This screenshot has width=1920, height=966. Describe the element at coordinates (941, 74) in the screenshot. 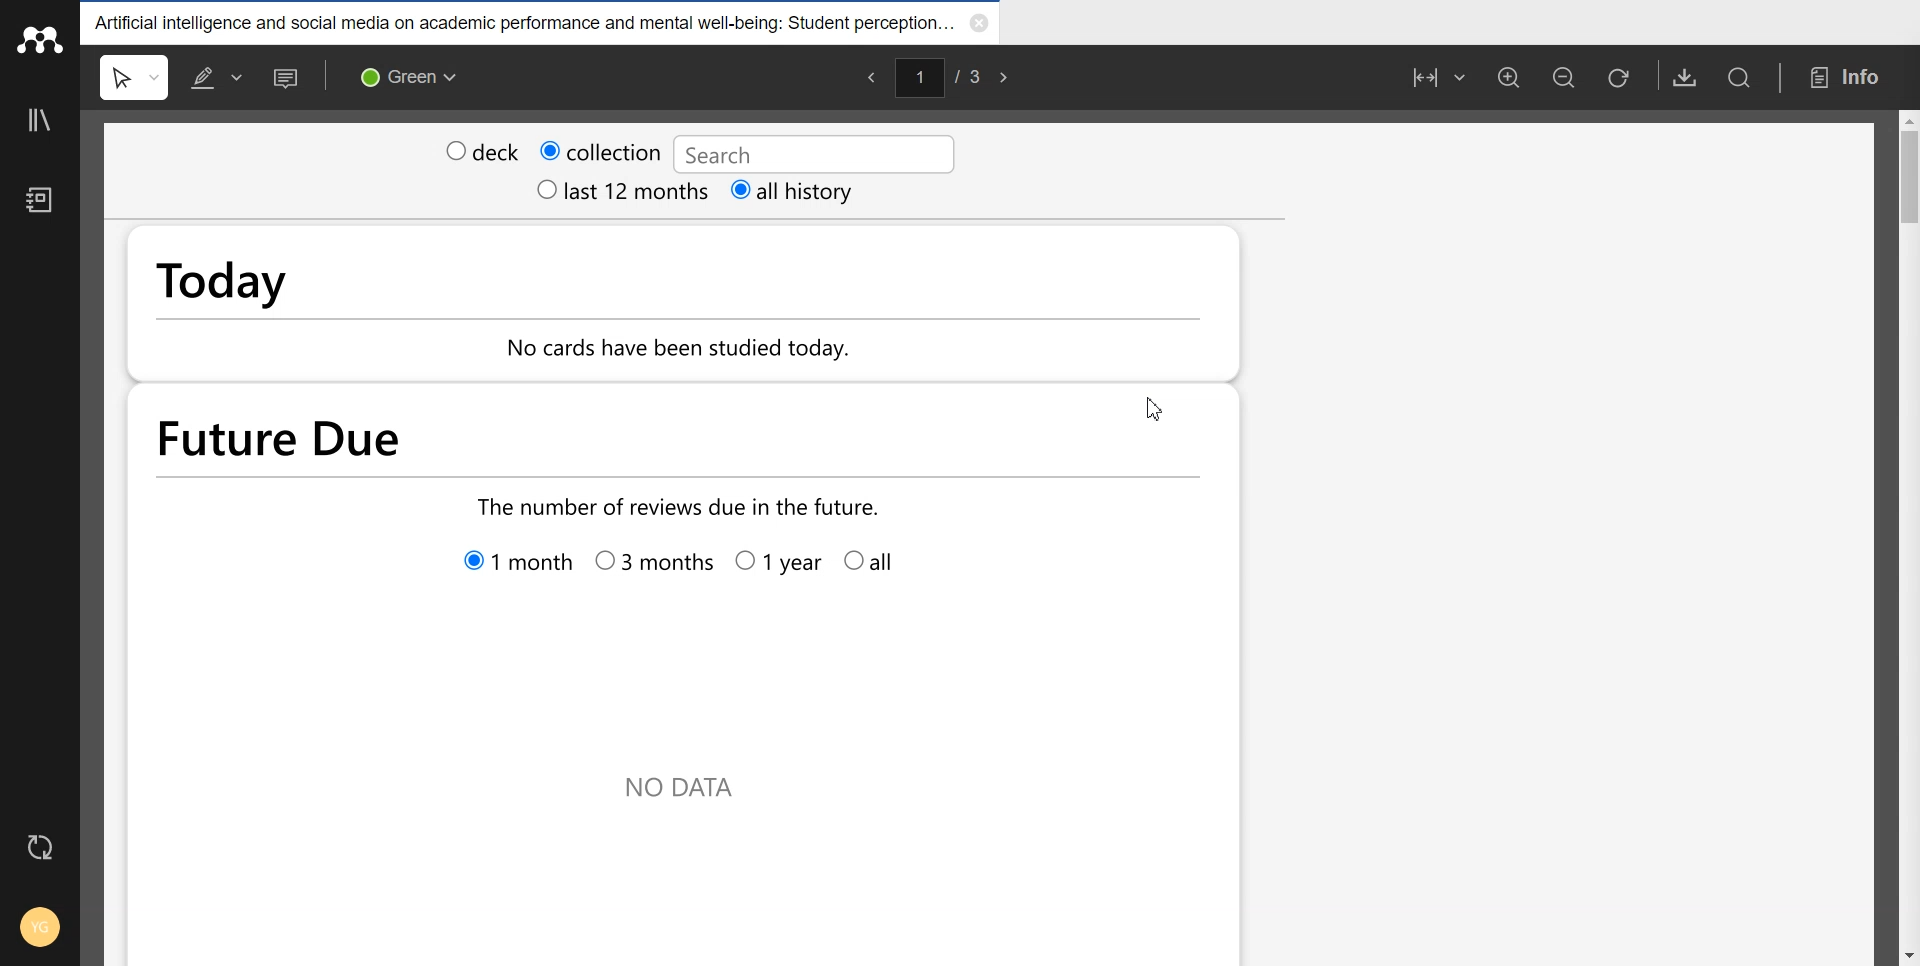

I see `Select current page` at that location.